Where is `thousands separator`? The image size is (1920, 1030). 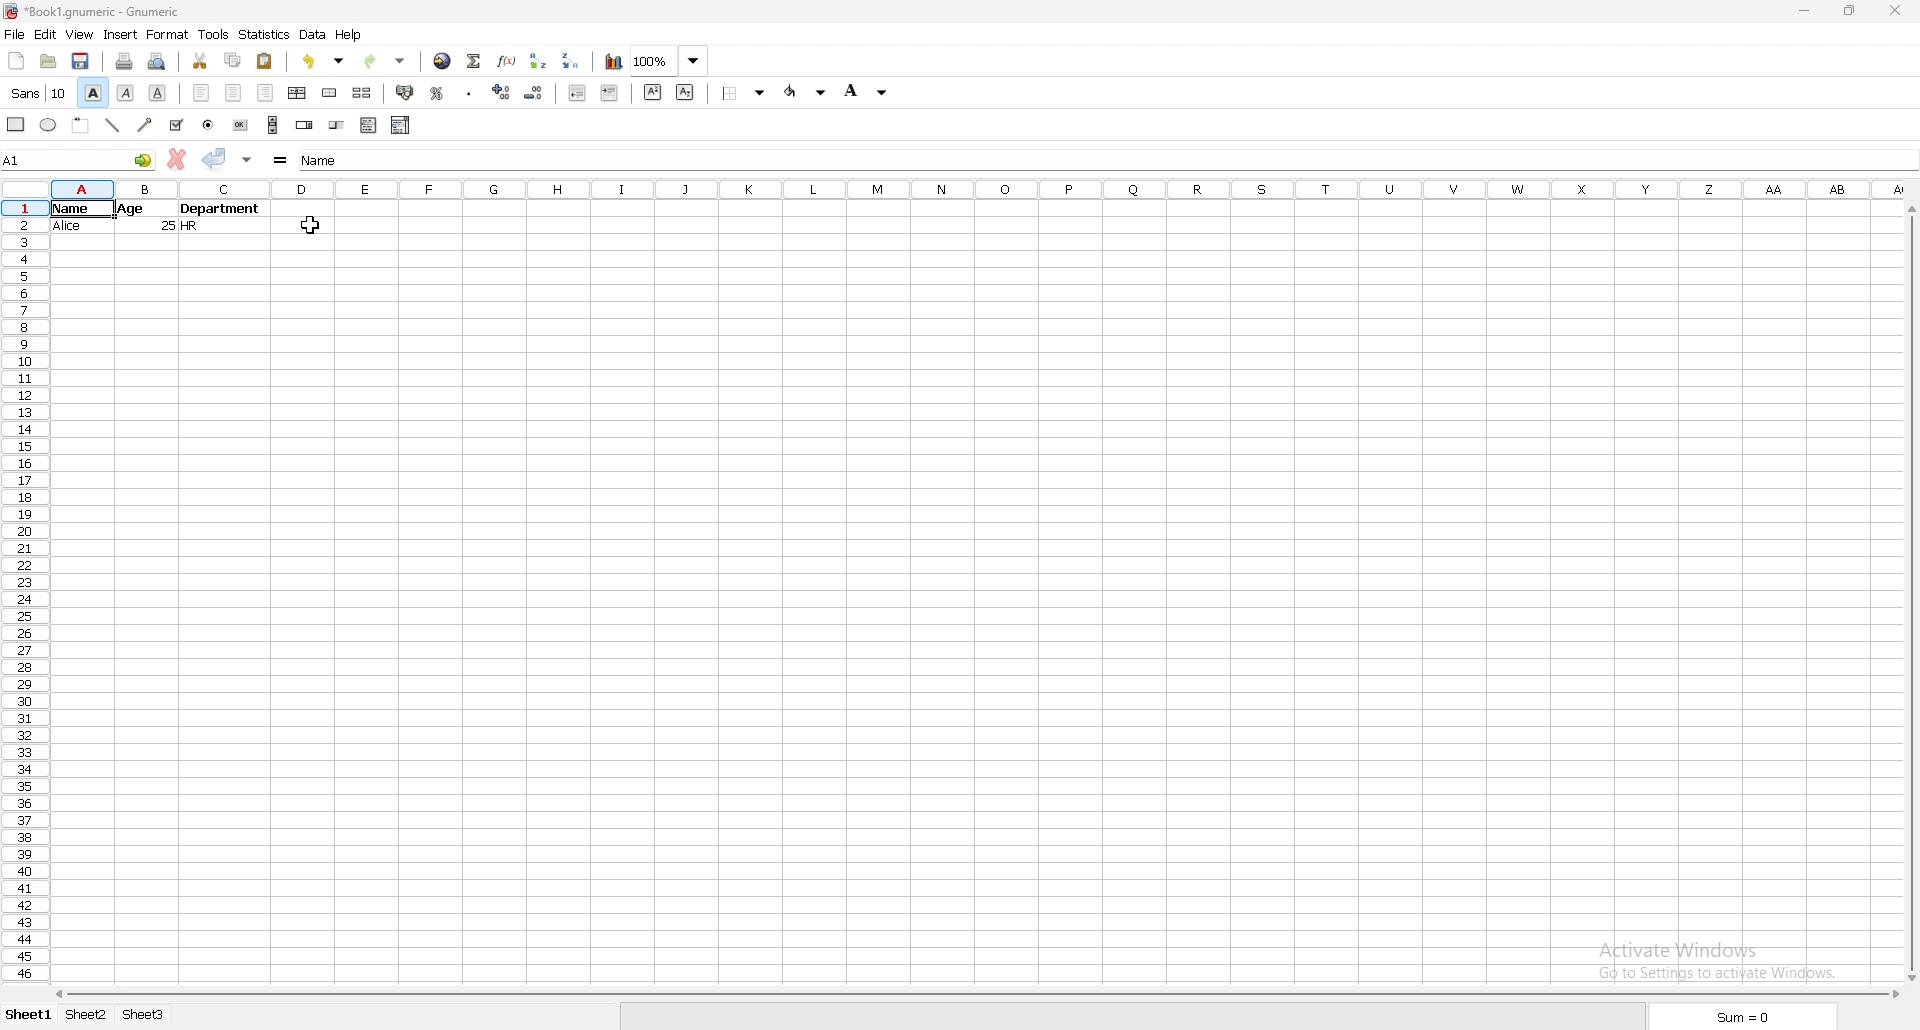 thousands separator is located at coordinates (470, 92).